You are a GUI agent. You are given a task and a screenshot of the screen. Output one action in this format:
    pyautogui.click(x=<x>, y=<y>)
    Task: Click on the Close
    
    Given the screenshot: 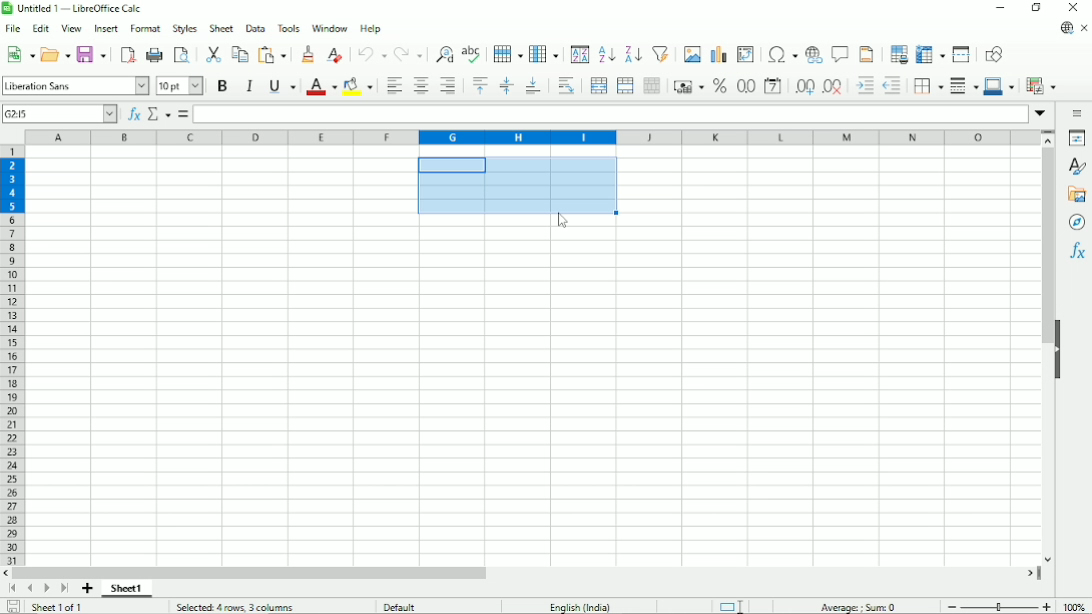 What is the action you would take?
    pyautogui.click(x=1075, y=7)
    